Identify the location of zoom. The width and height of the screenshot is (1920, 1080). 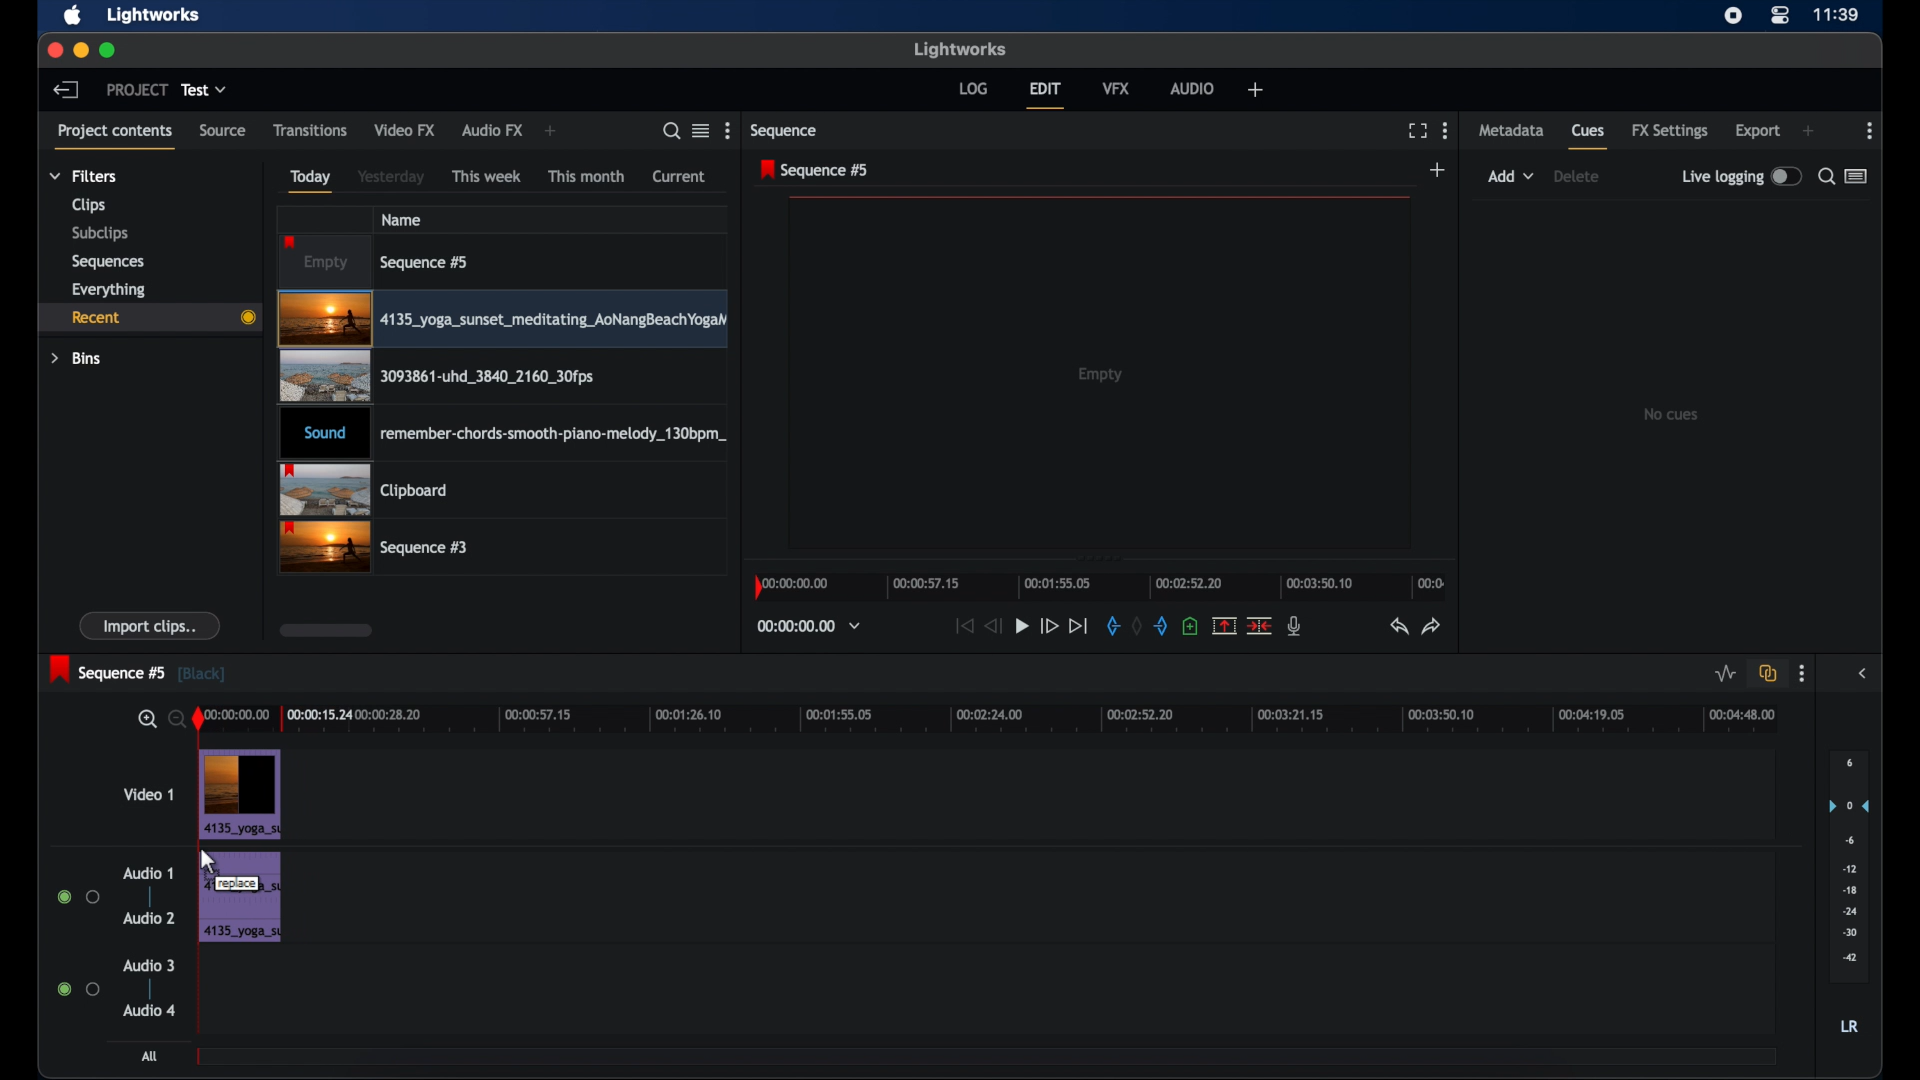
(158, 720).